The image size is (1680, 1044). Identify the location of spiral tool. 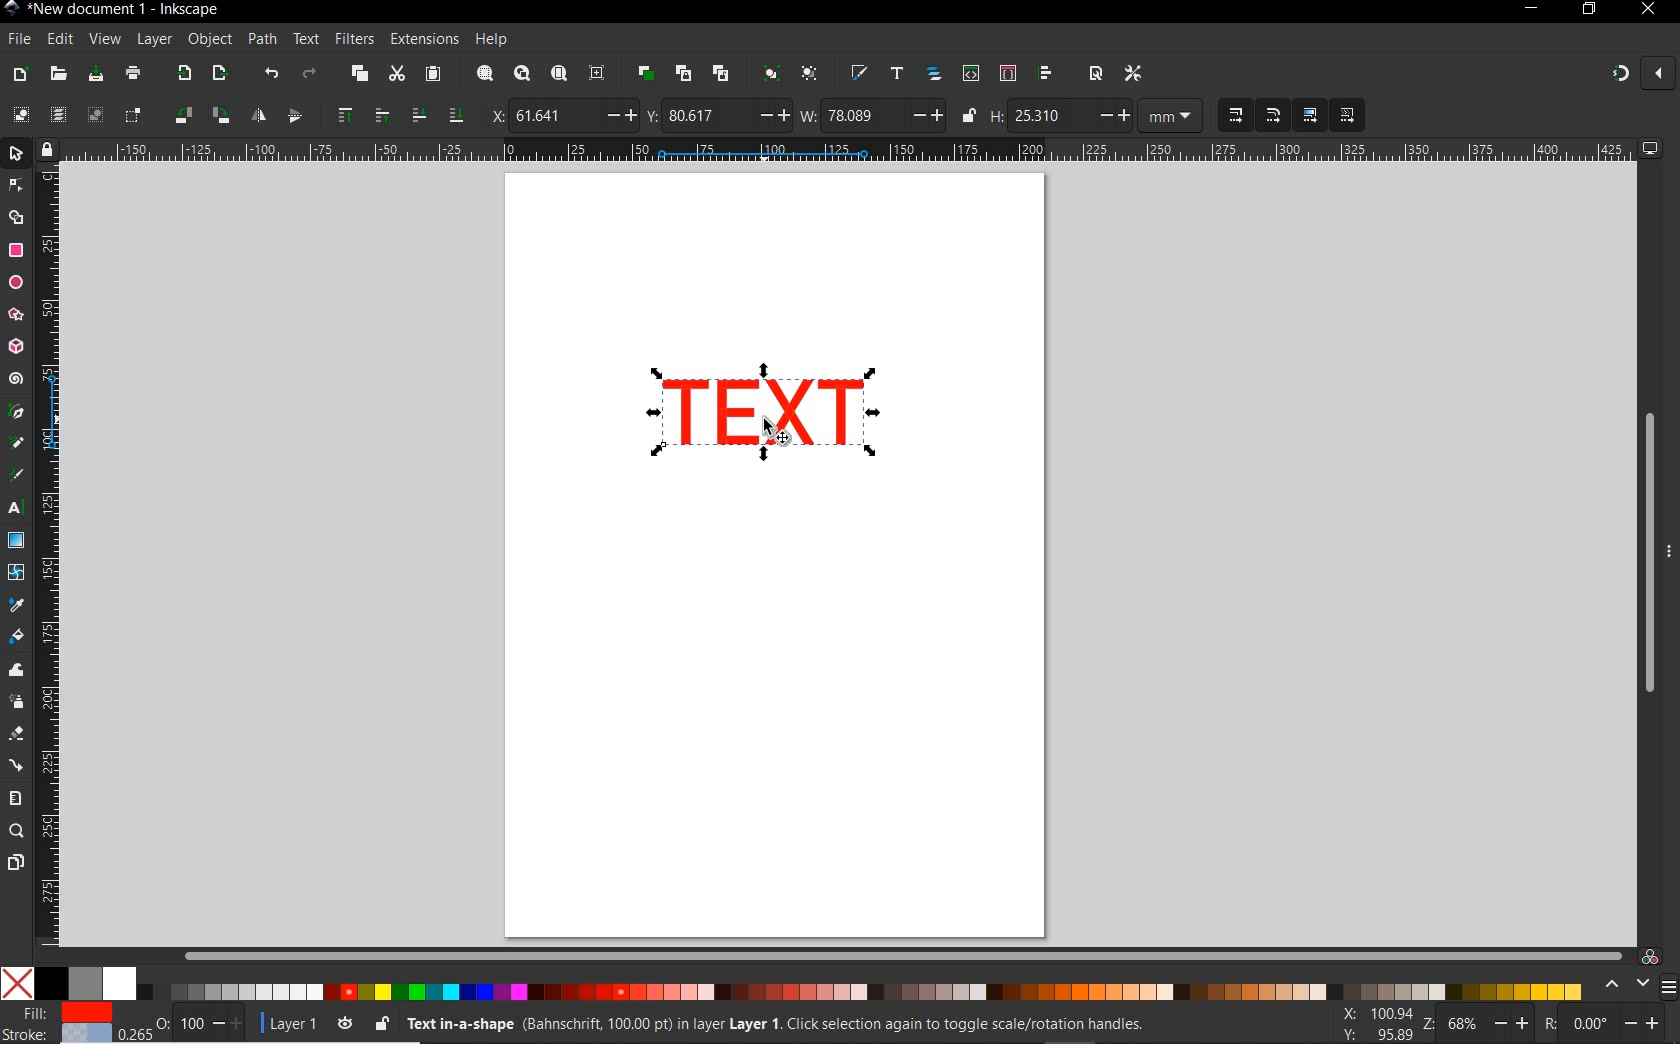
(16, 381).